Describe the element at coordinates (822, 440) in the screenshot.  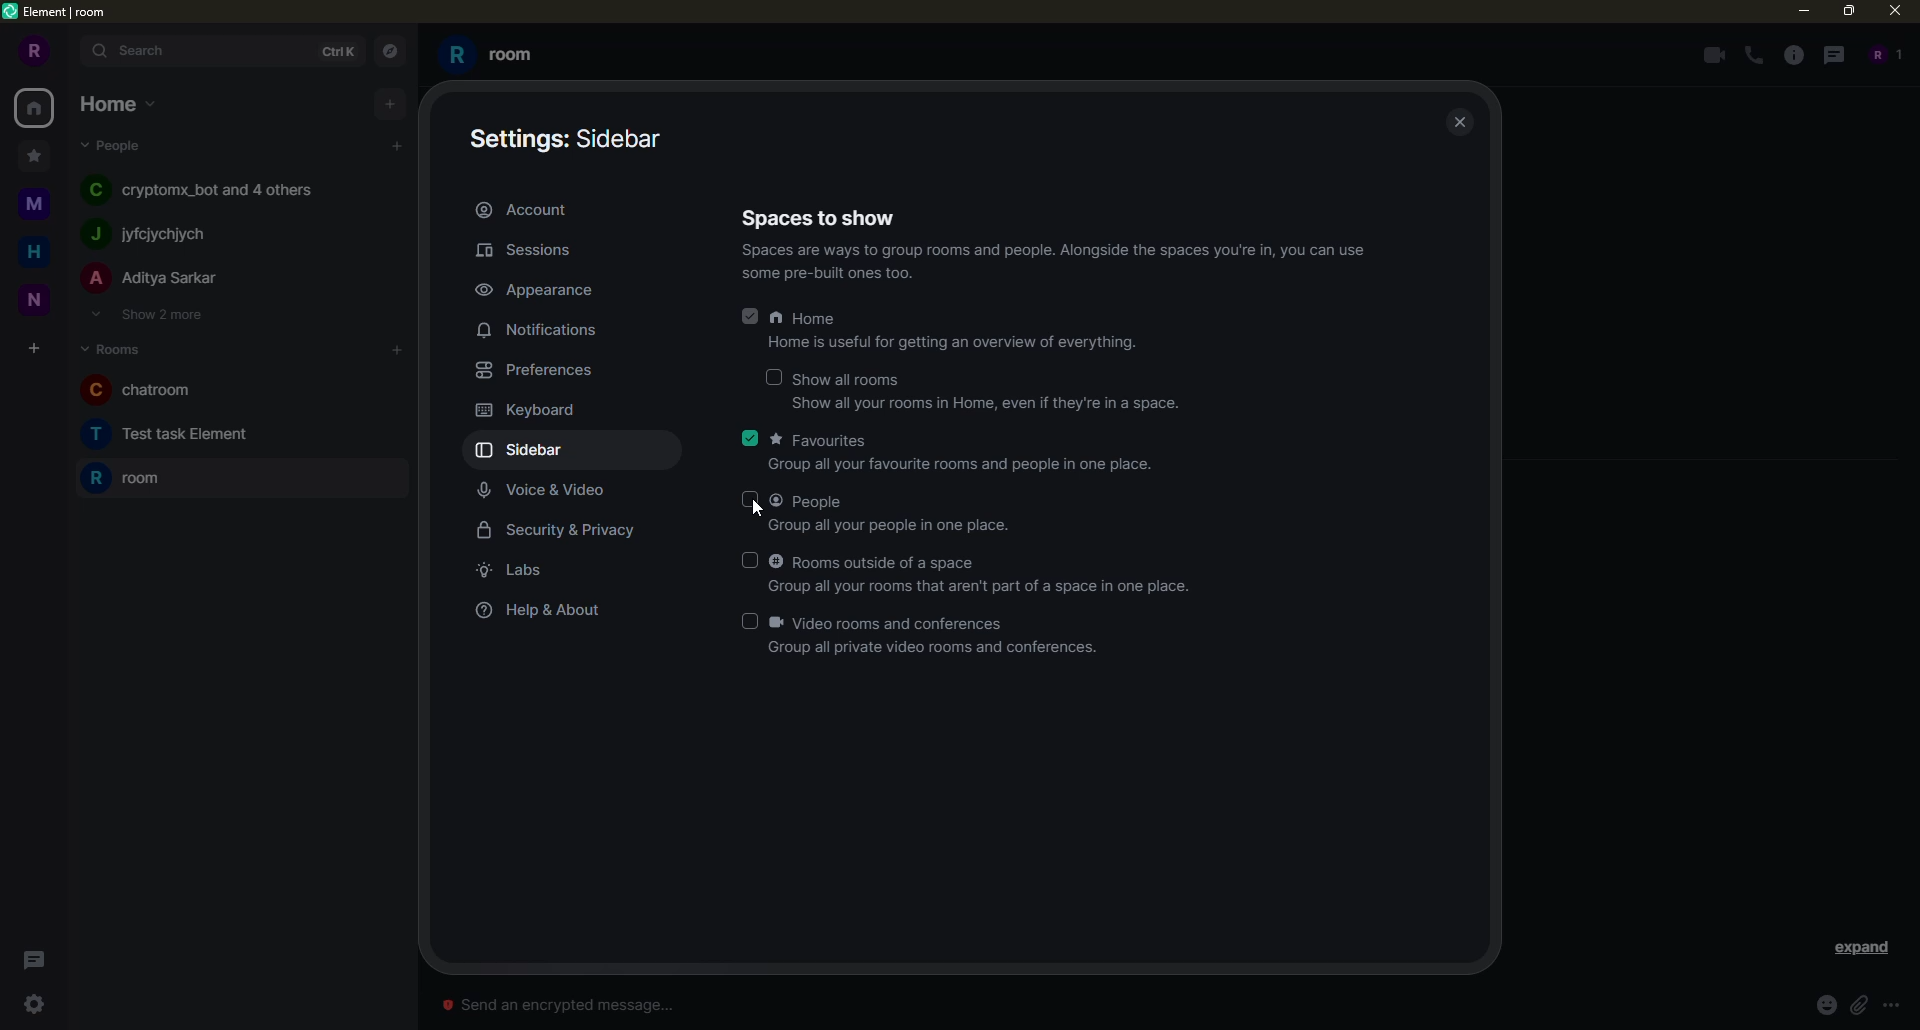
I see `favorites` at that location.